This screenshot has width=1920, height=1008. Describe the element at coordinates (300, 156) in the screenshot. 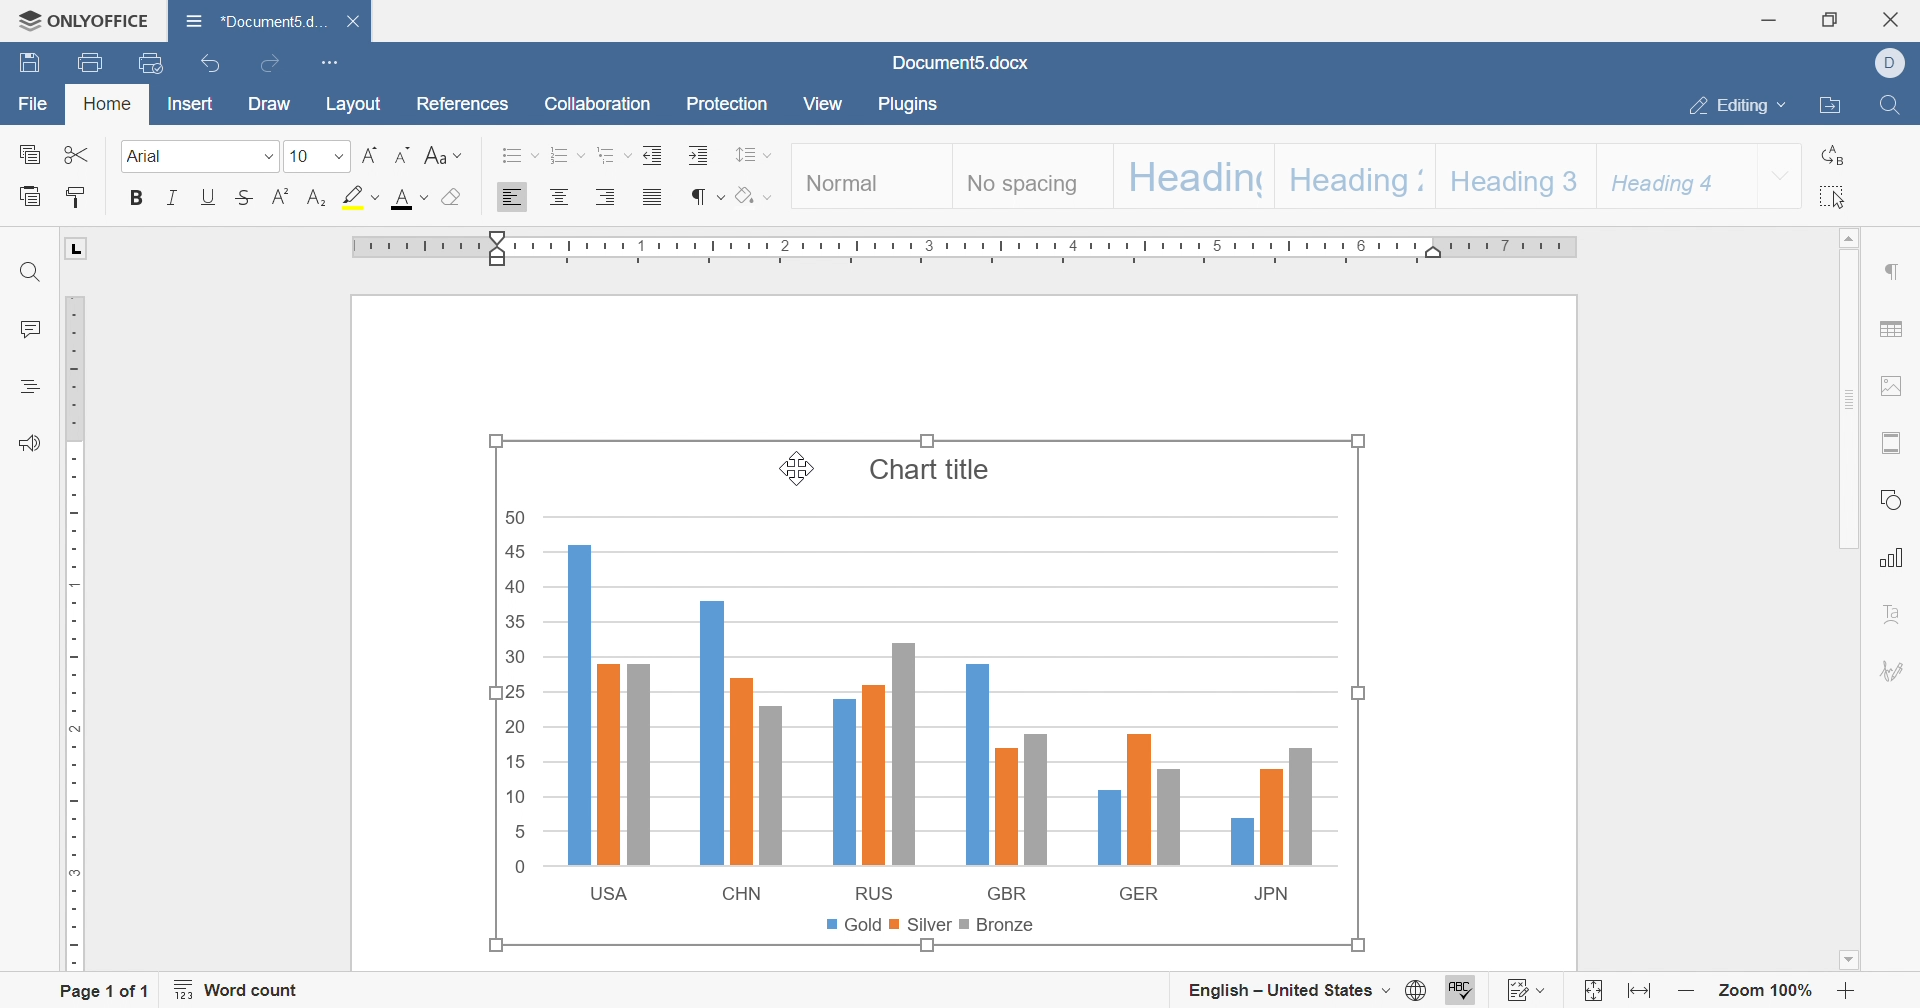

I see `10` at that location.